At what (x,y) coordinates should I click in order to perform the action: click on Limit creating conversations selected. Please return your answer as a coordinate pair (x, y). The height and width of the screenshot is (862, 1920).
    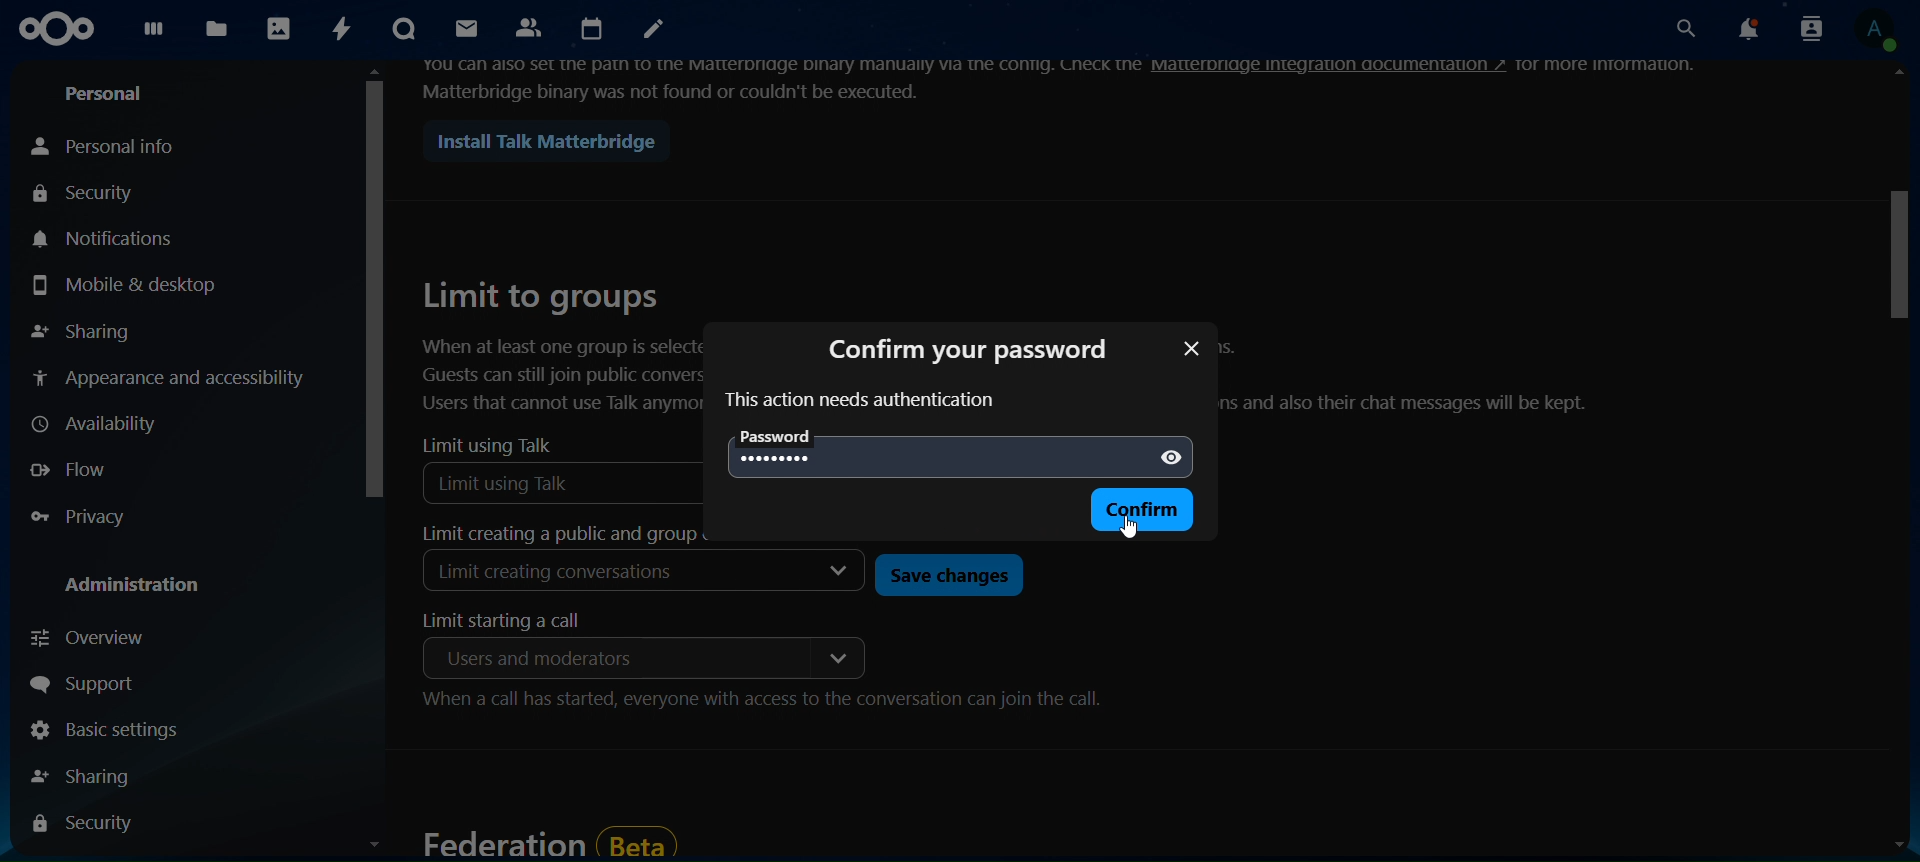
    Looking at the image, I should click on (562, 576).